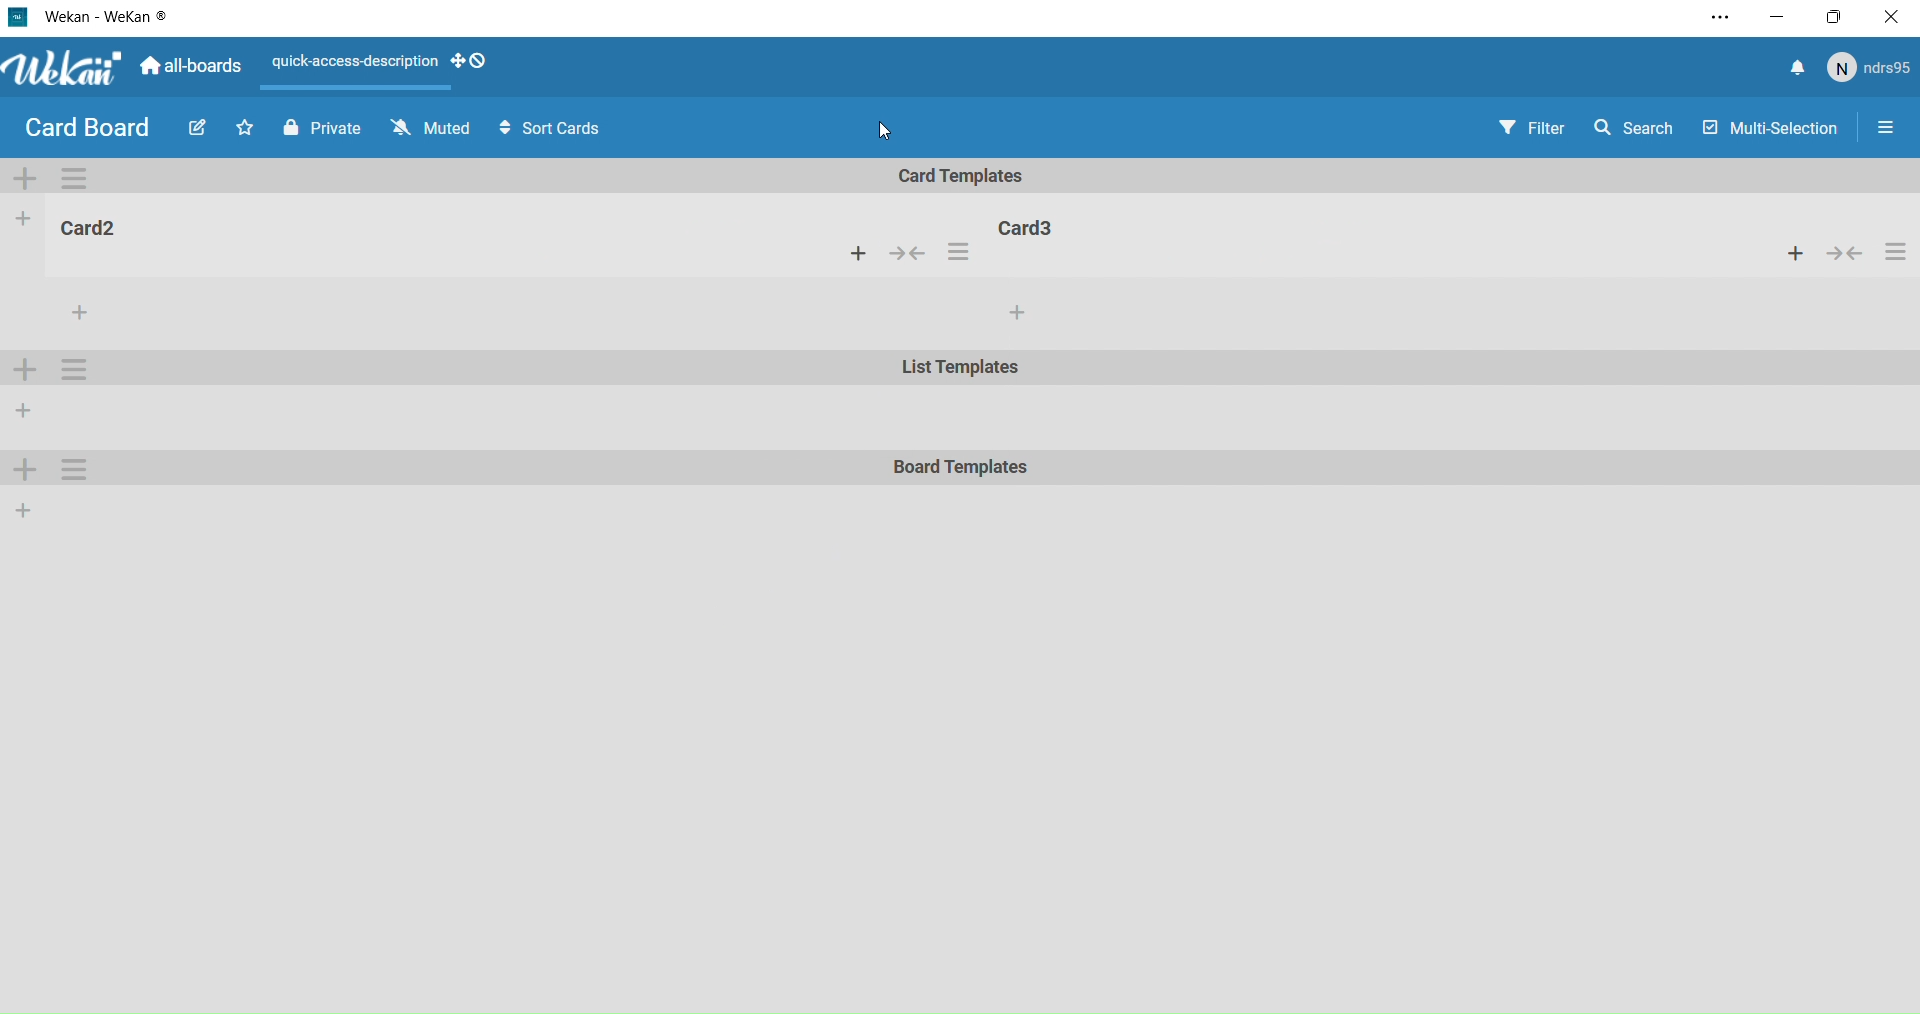 The height and width of the screenshot is (1014, 1920). Describe the element at coordinates (1777, 20) in the screenshot. I see `Minimize` at that location.